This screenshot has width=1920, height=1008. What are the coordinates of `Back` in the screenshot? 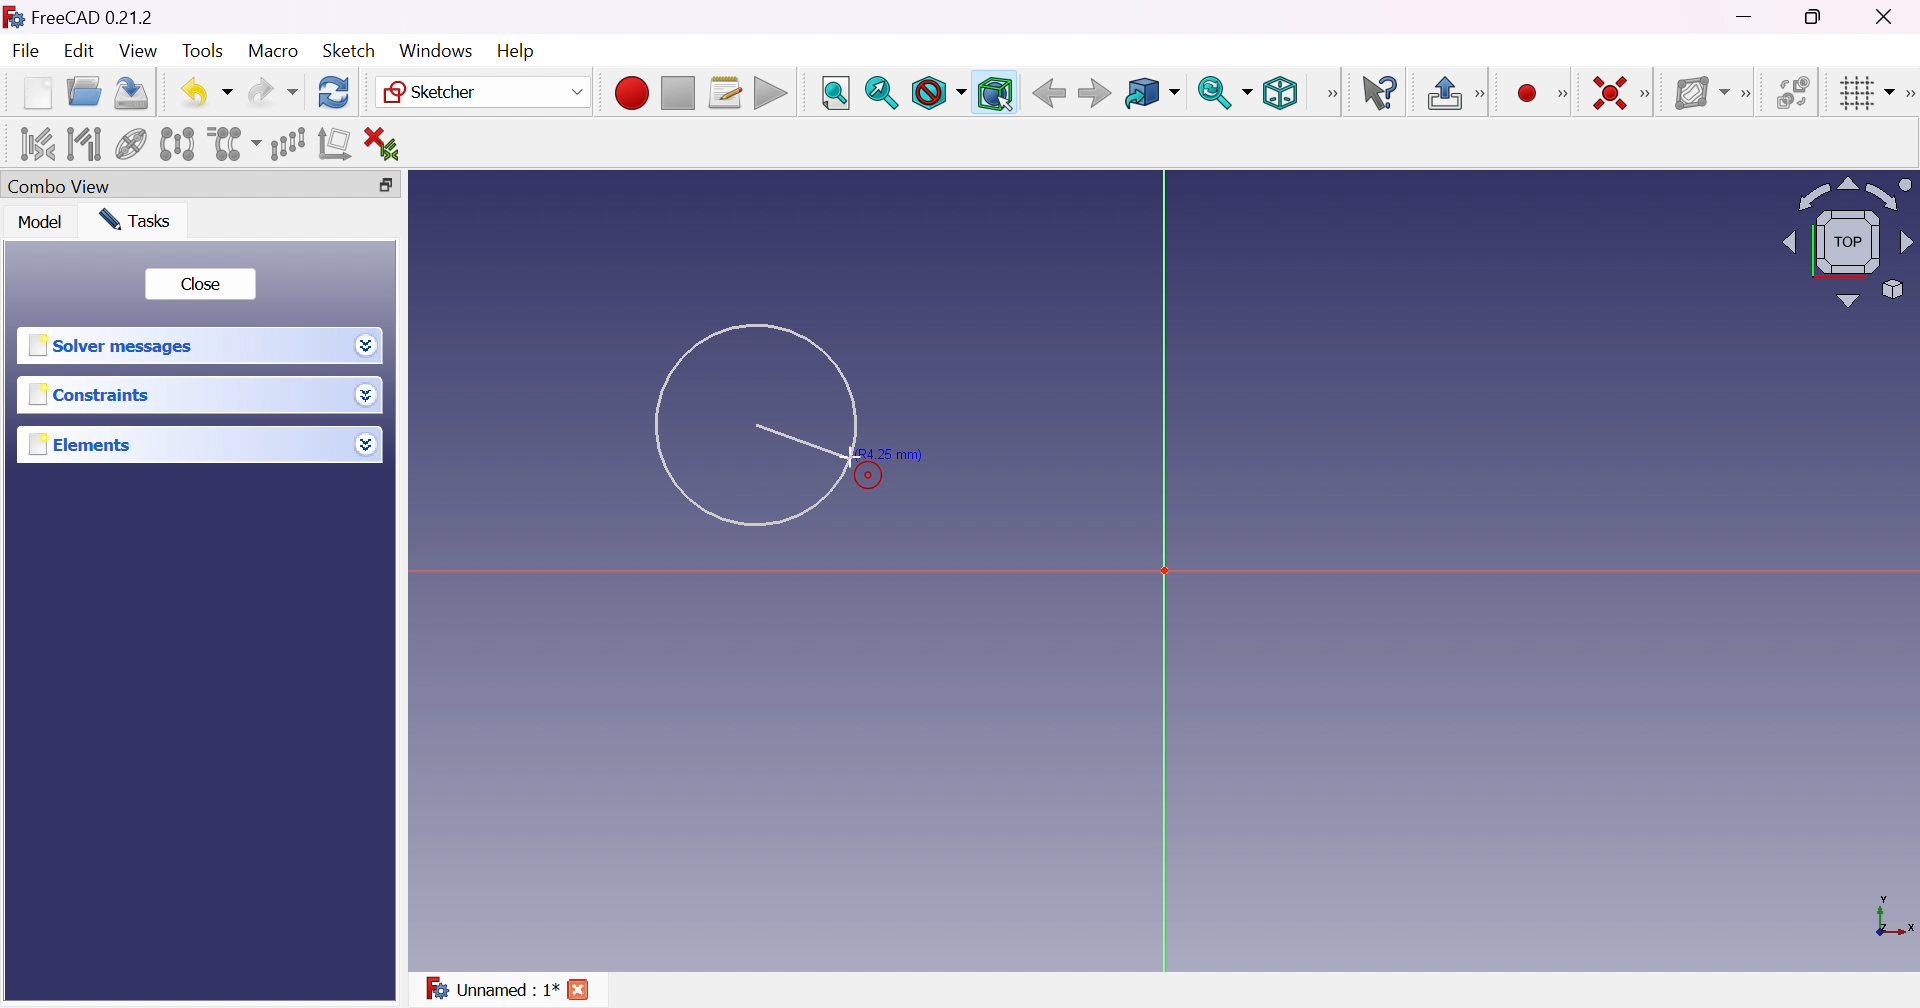 It's located at (1093, 93).